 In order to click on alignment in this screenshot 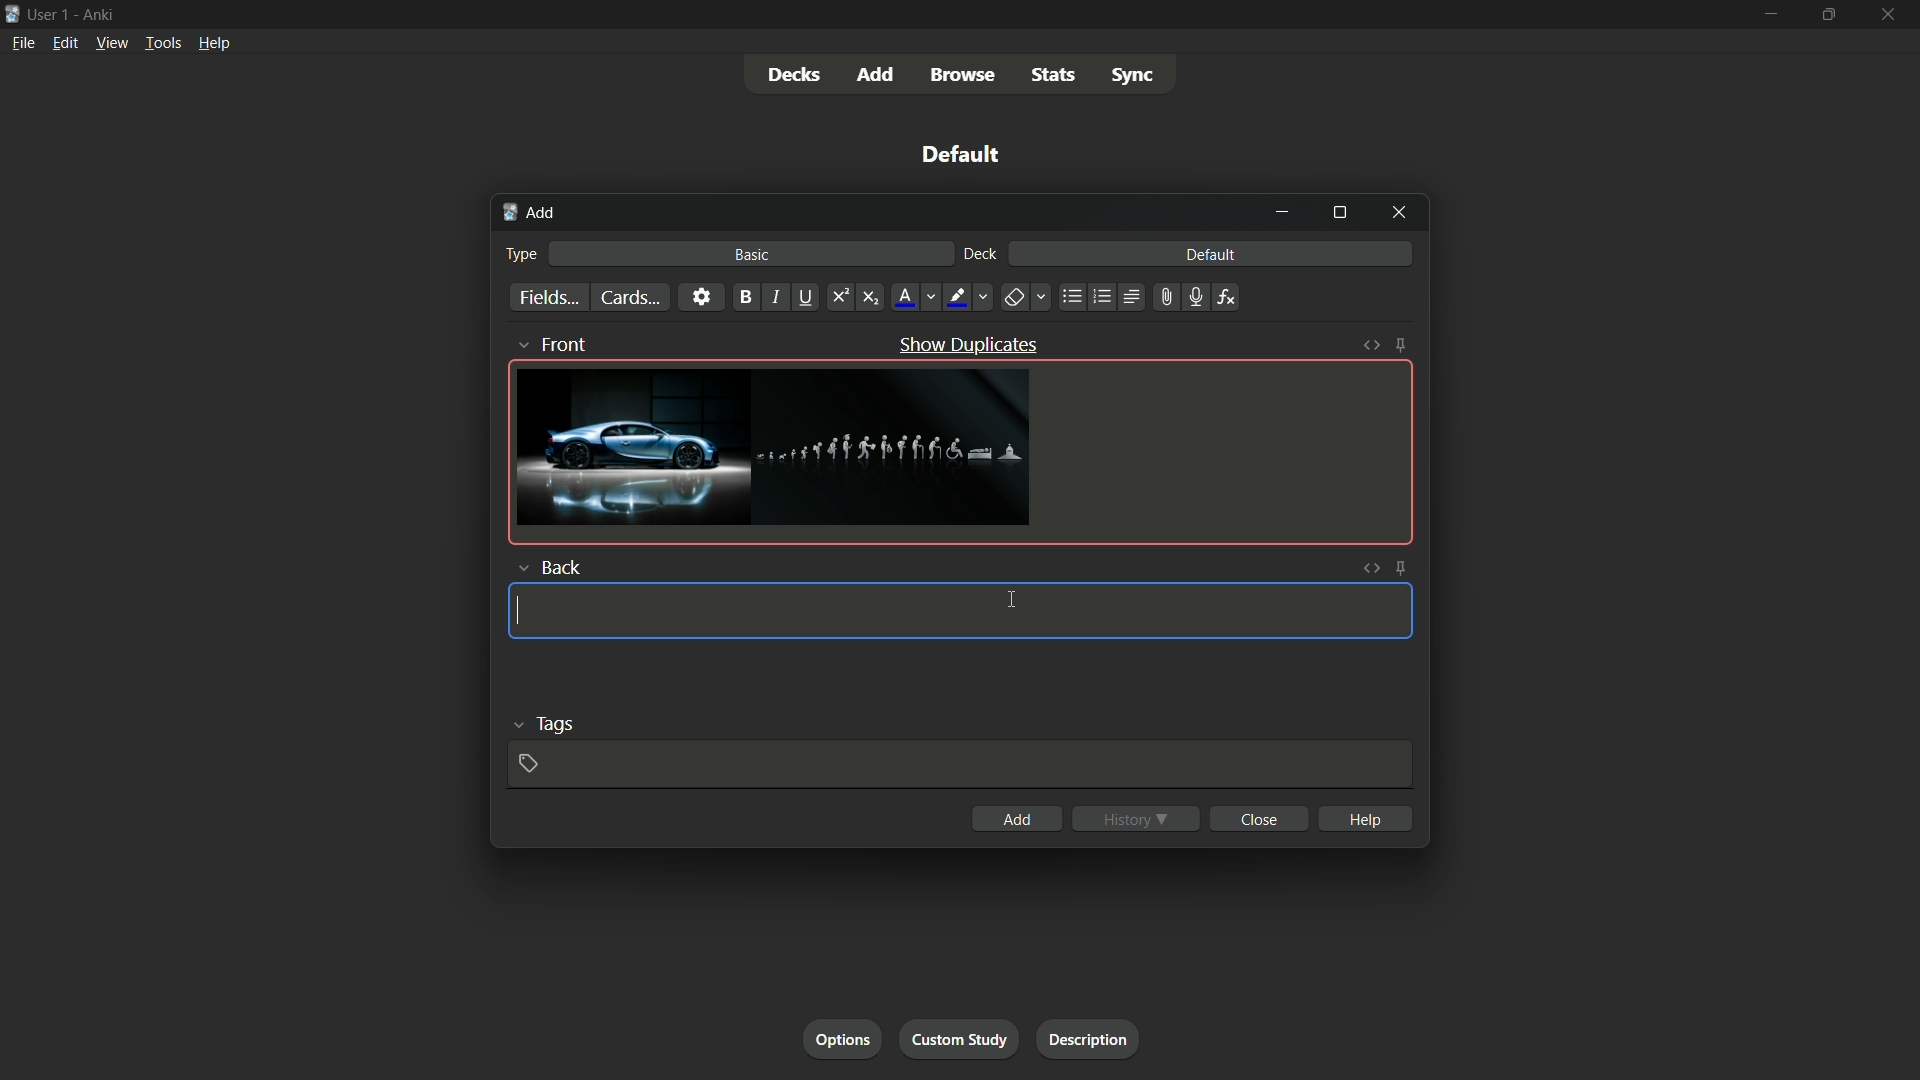, I will do `click(1134, 297)`.